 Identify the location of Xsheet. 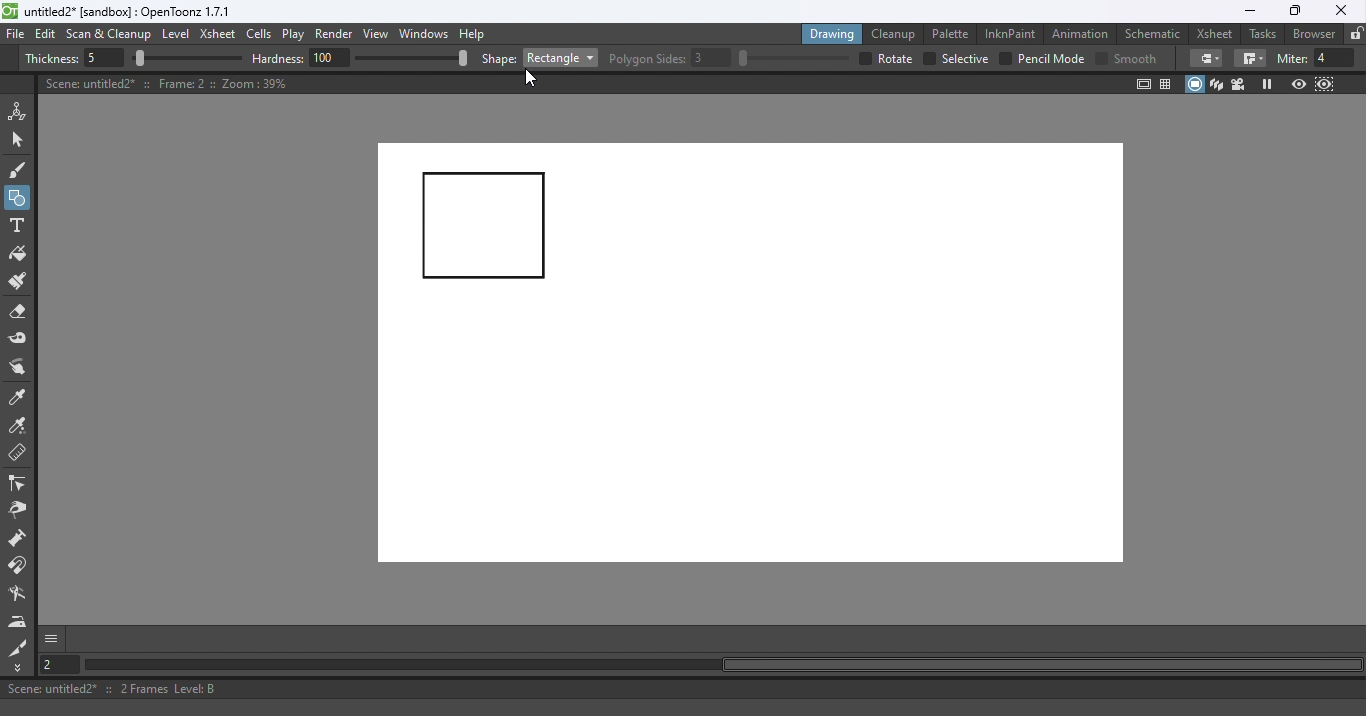
(1217, 33).